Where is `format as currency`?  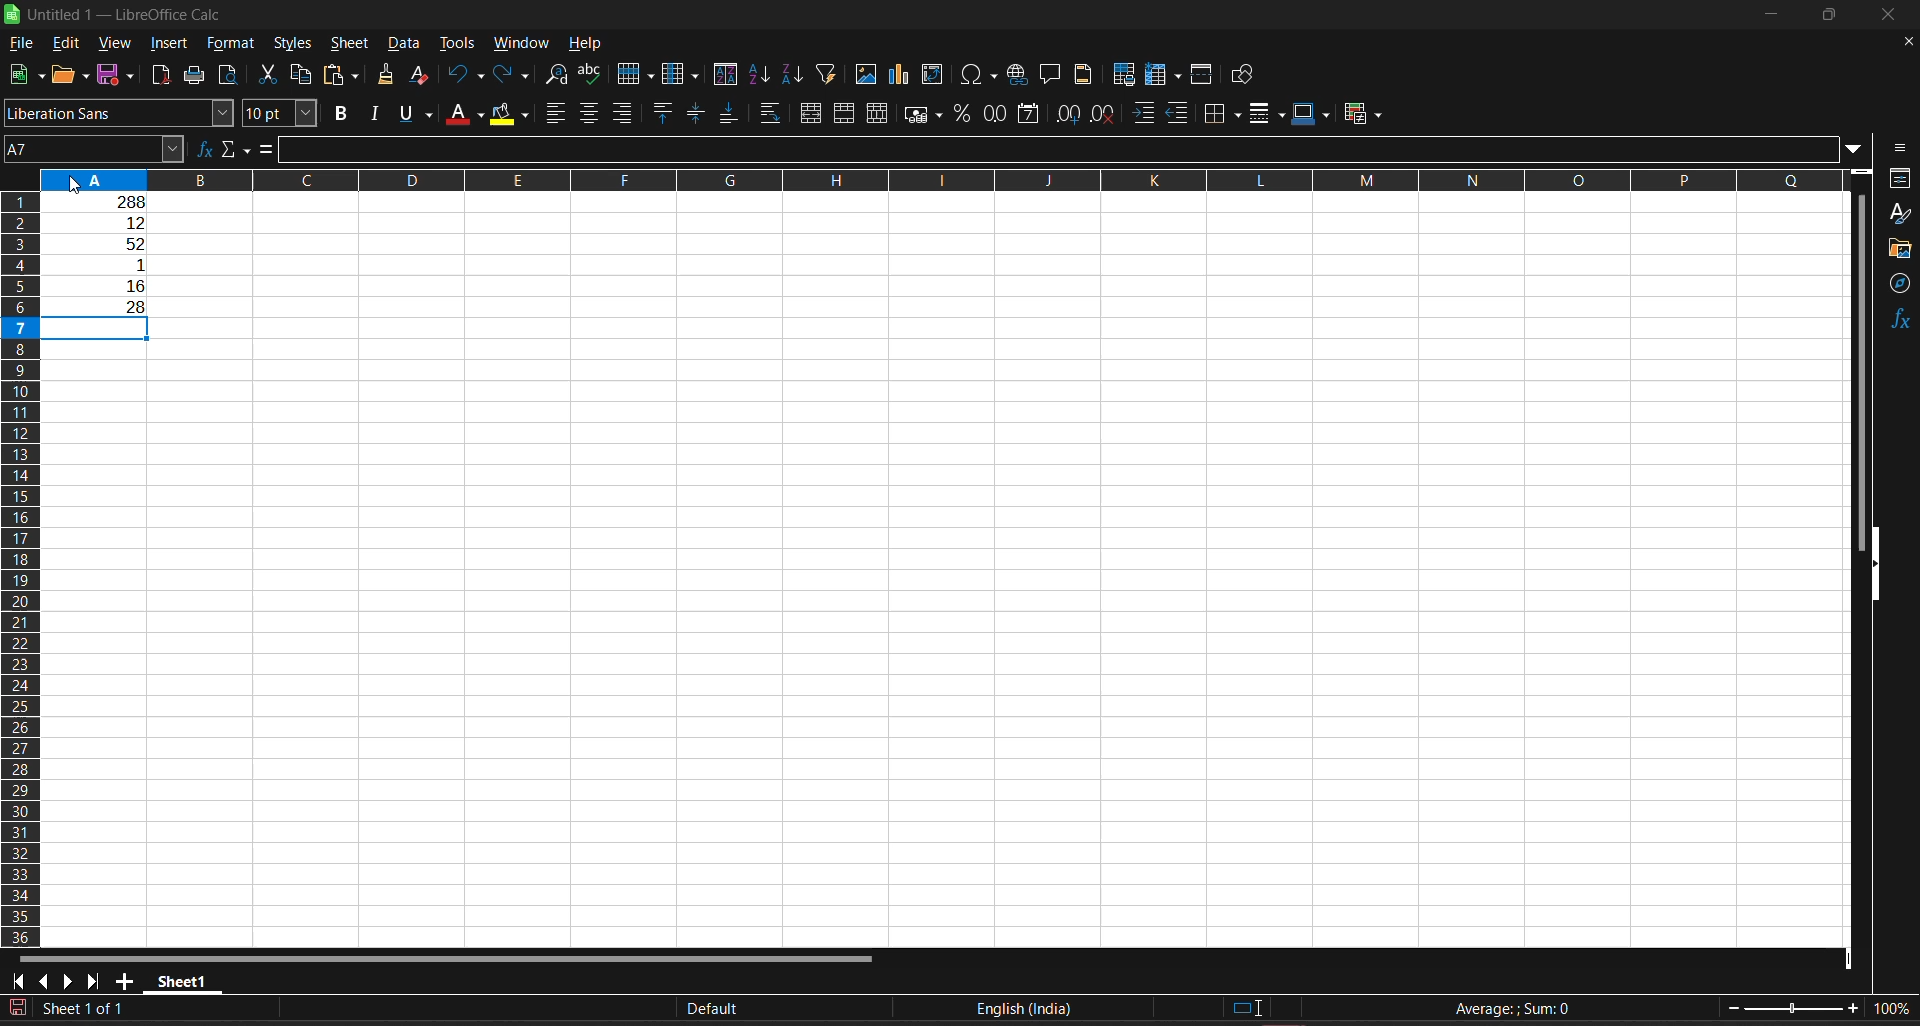 format as currency is located at coordinates (922, 111).